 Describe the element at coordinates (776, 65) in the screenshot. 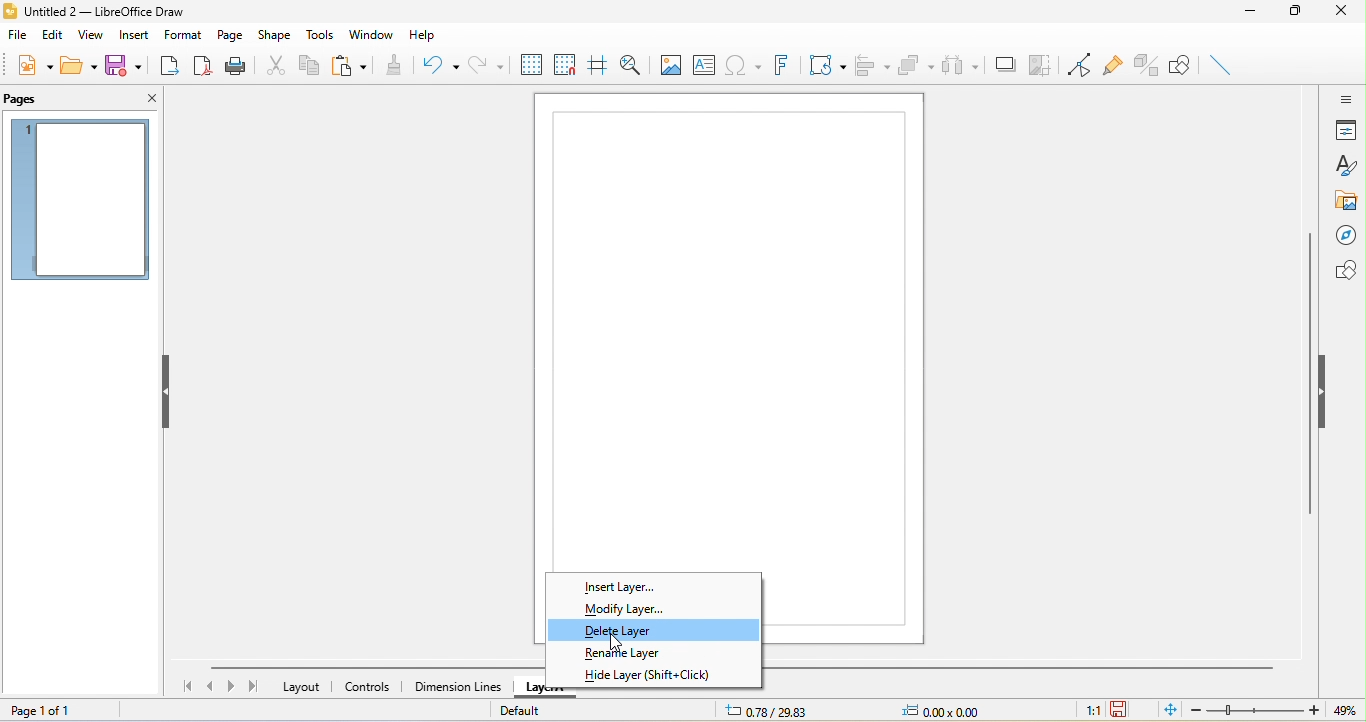

I see `fontwork text` at that location.